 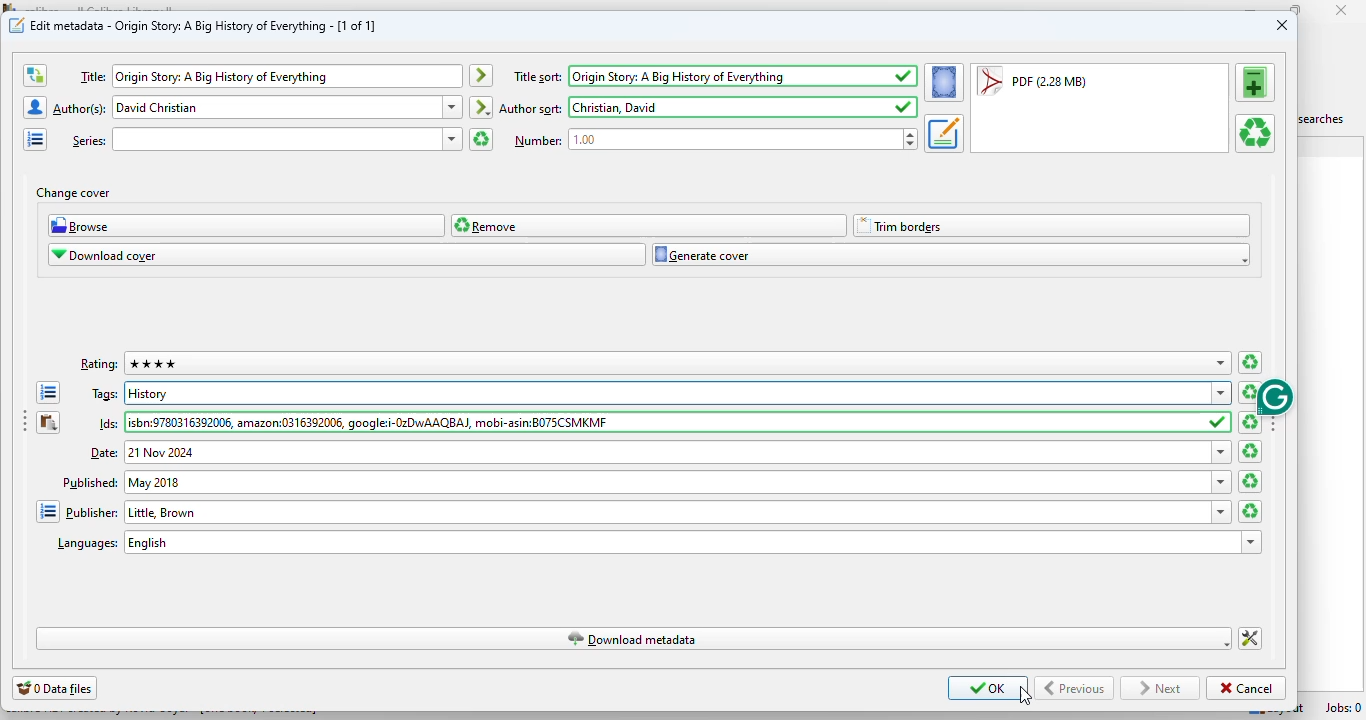 What do you see at coordinates (110, 424) in the screenshot?
I see `text` at bounding box center [110, 424].